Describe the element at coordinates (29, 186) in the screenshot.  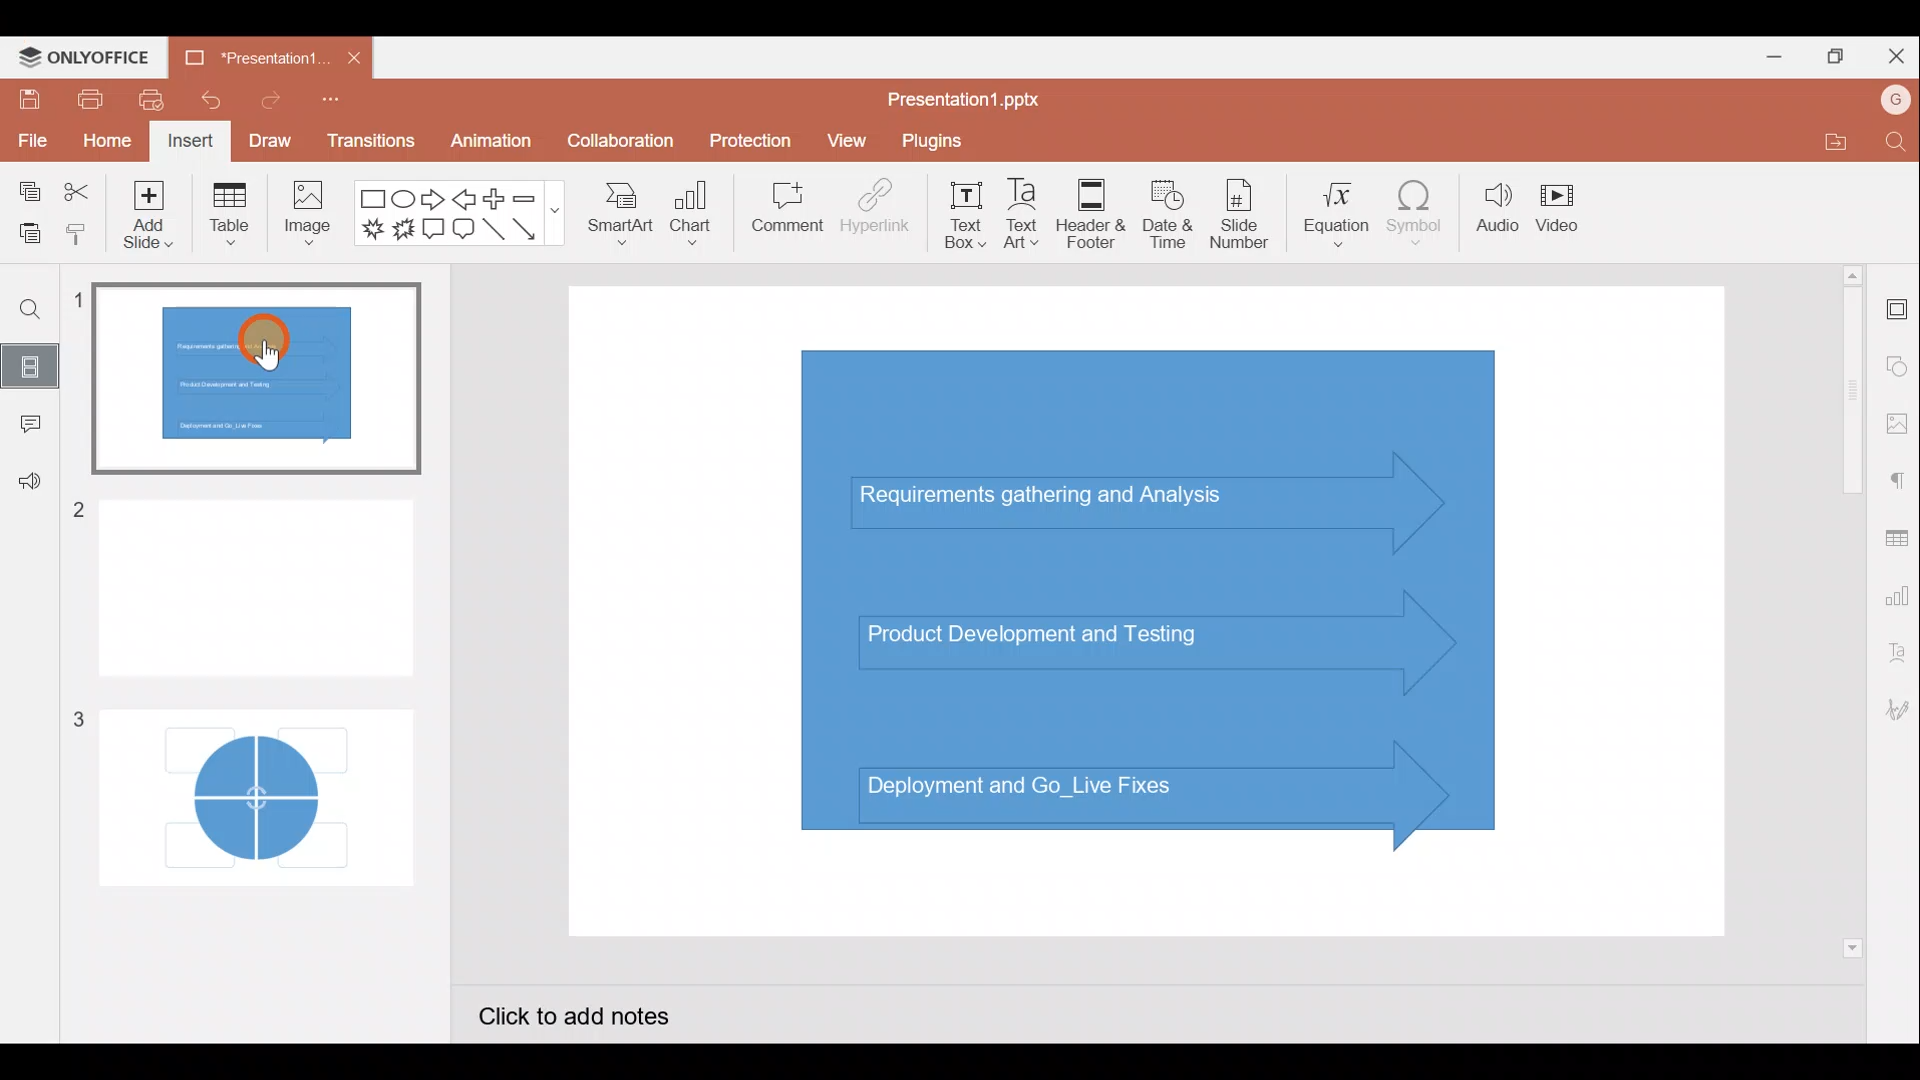
I see `Copy` at that location.